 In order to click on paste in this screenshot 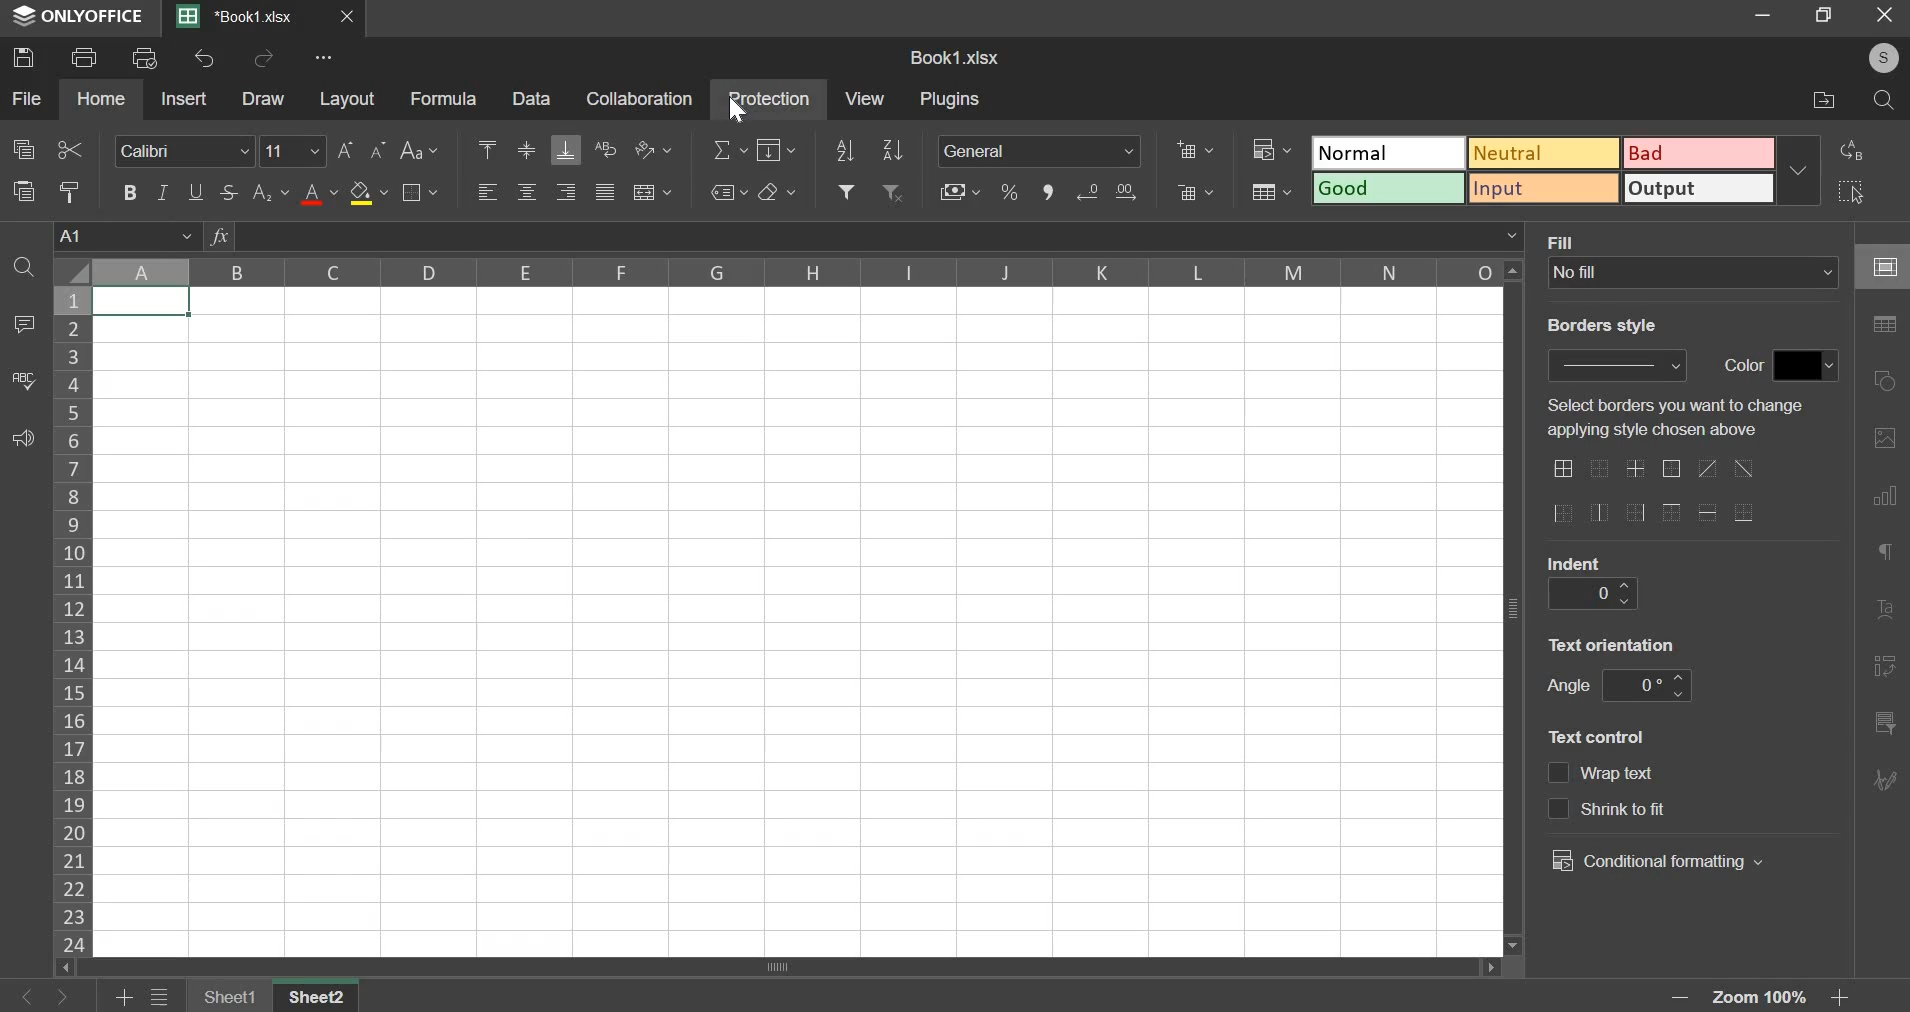, I will do `click(23, 189)`.